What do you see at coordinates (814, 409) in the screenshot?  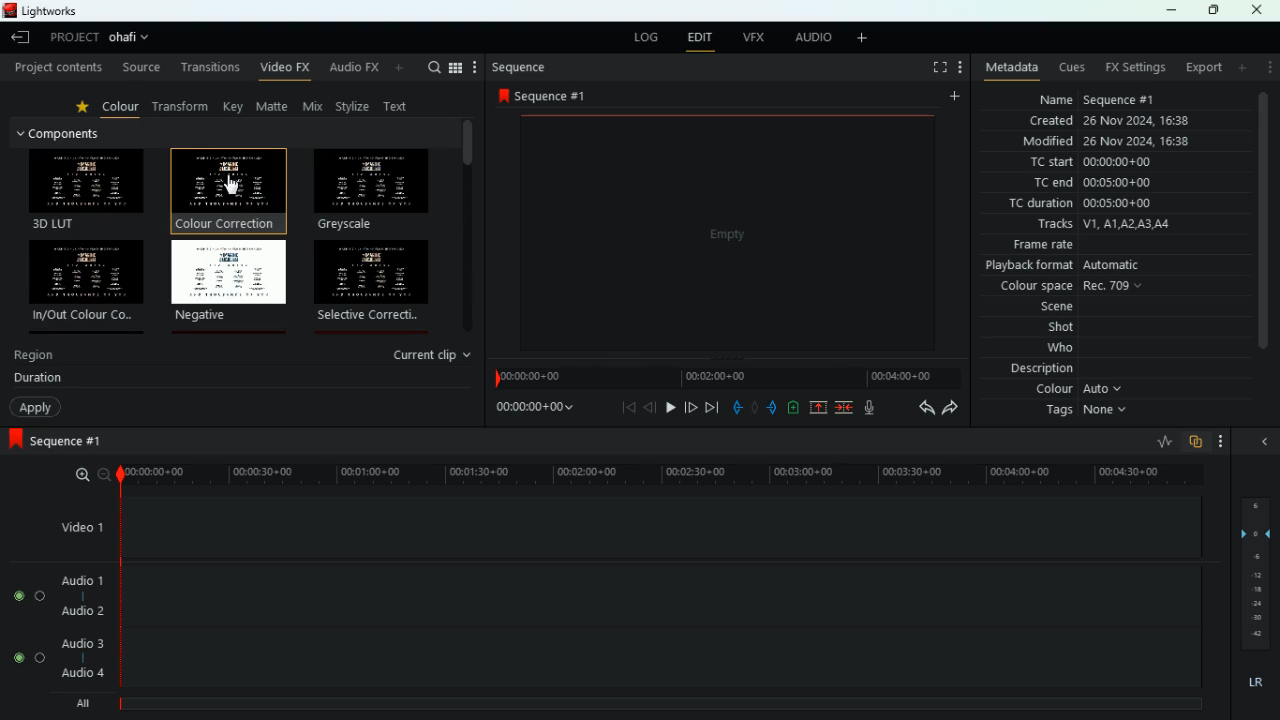 I see `up` at bounding box center [814, 409].